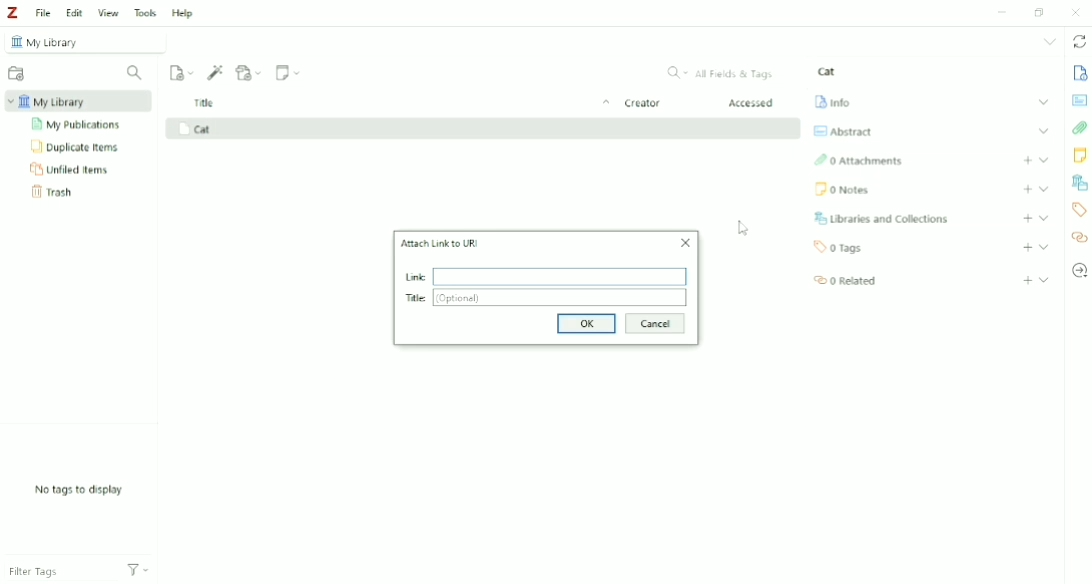  Describe the element at coordinates (1042, 11) in the screenshot. I see `Restore down` at that location.